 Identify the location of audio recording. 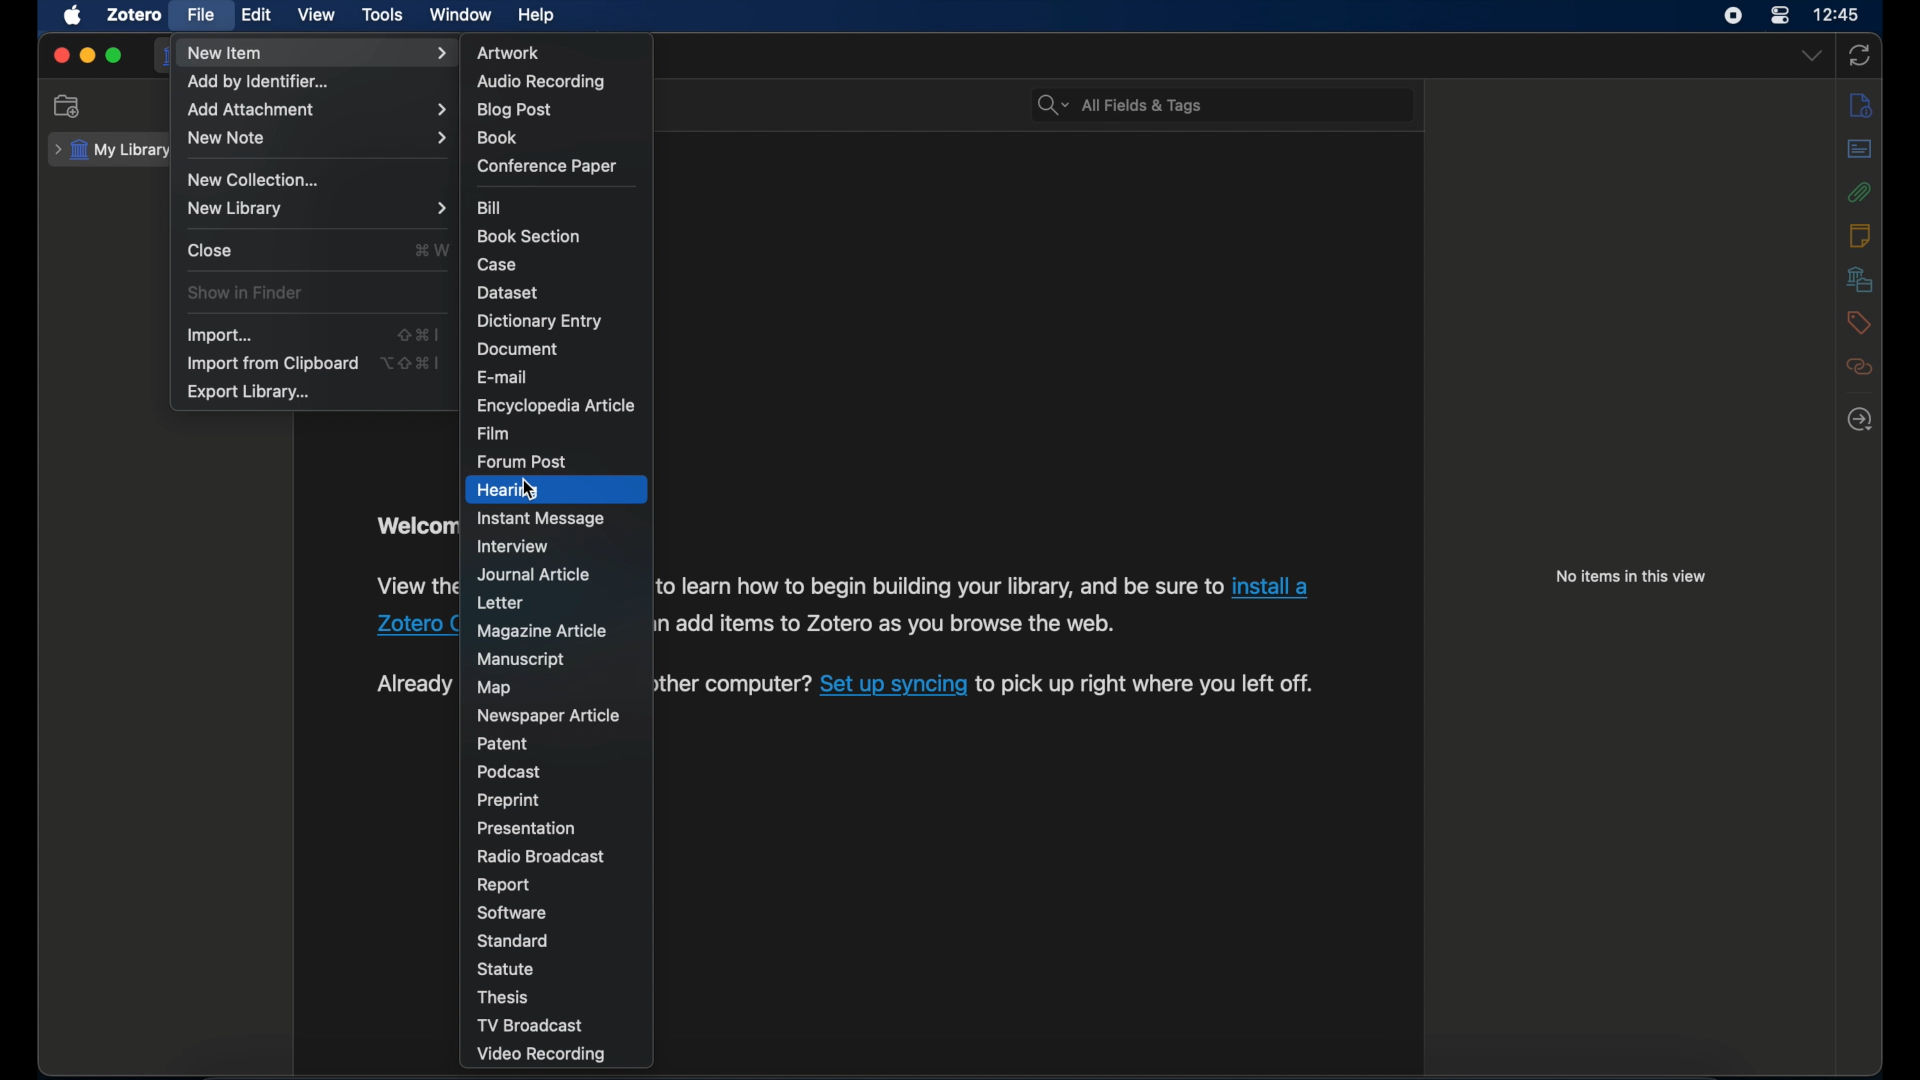
(544, 82).